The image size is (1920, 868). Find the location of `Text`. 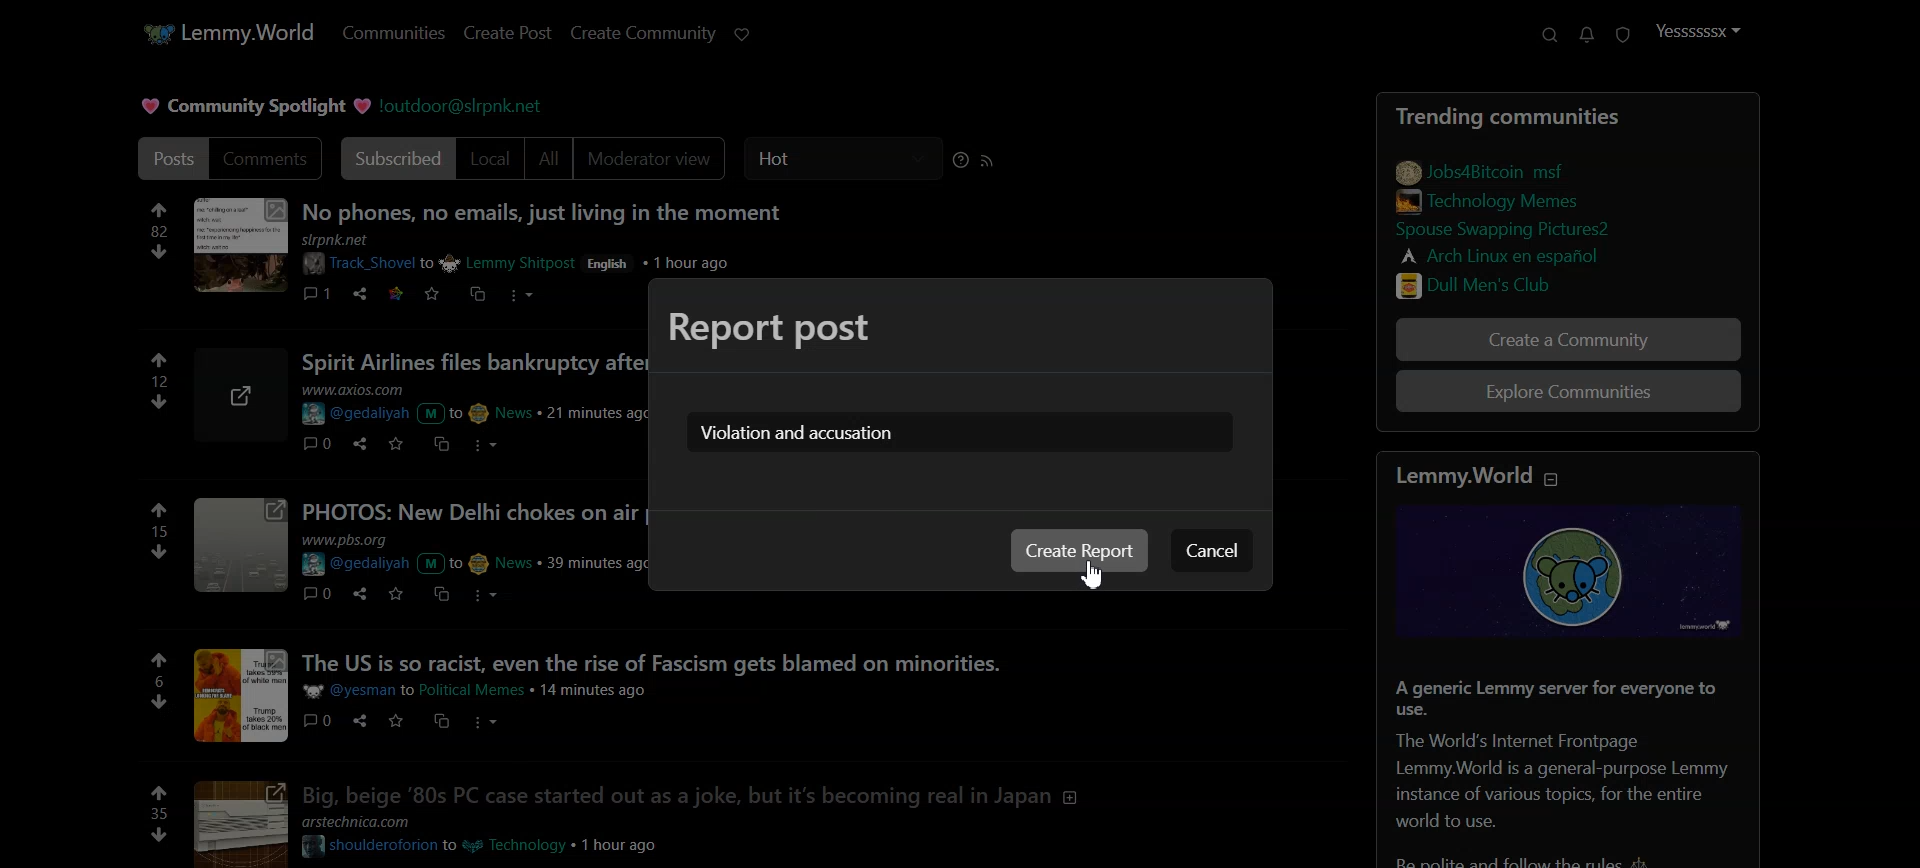

Text is located at coordinates (796, 434).